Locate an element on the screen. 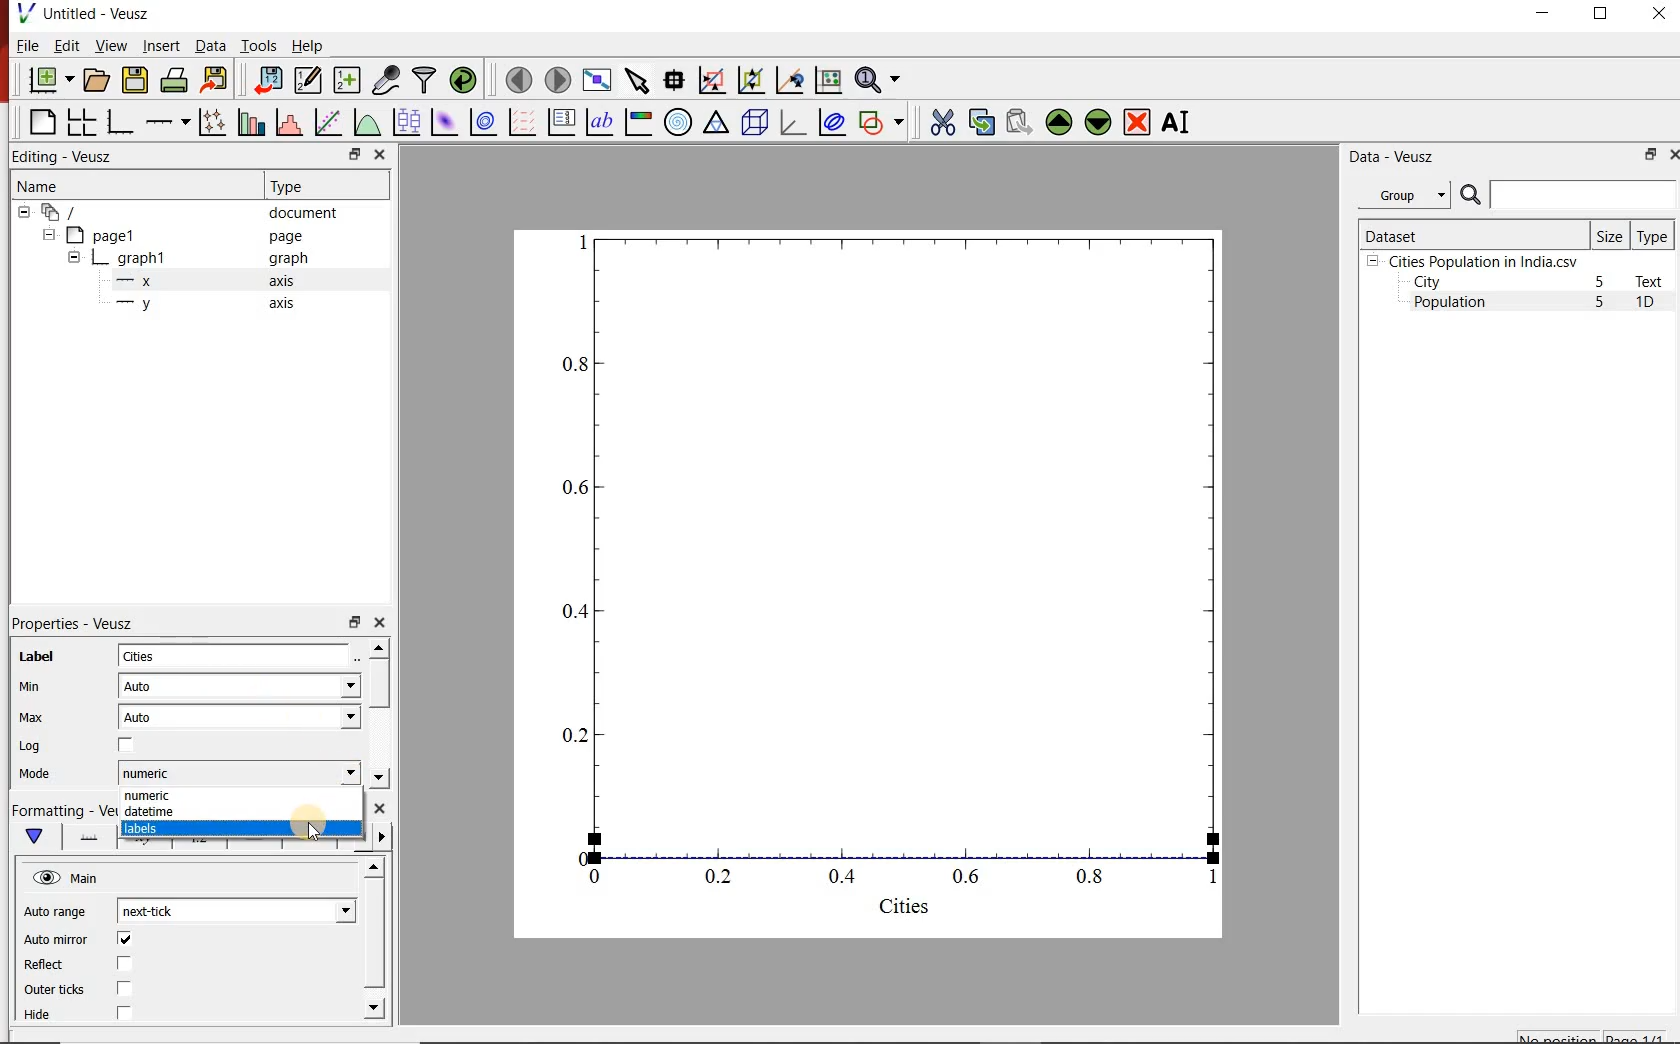 This screenshot has width=1680, height=1044. Untitled-Veusz is located at coordinates (85, 15).